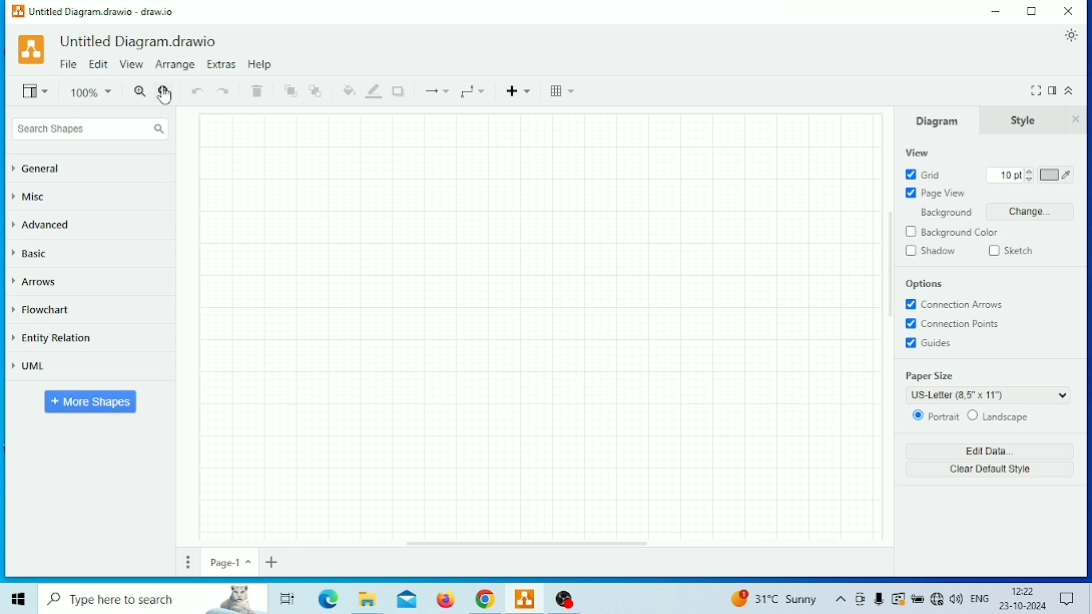 The width and height of the screenshot is (1092, 614). I want to click on Vertical scrollbar, so click(891, 264).